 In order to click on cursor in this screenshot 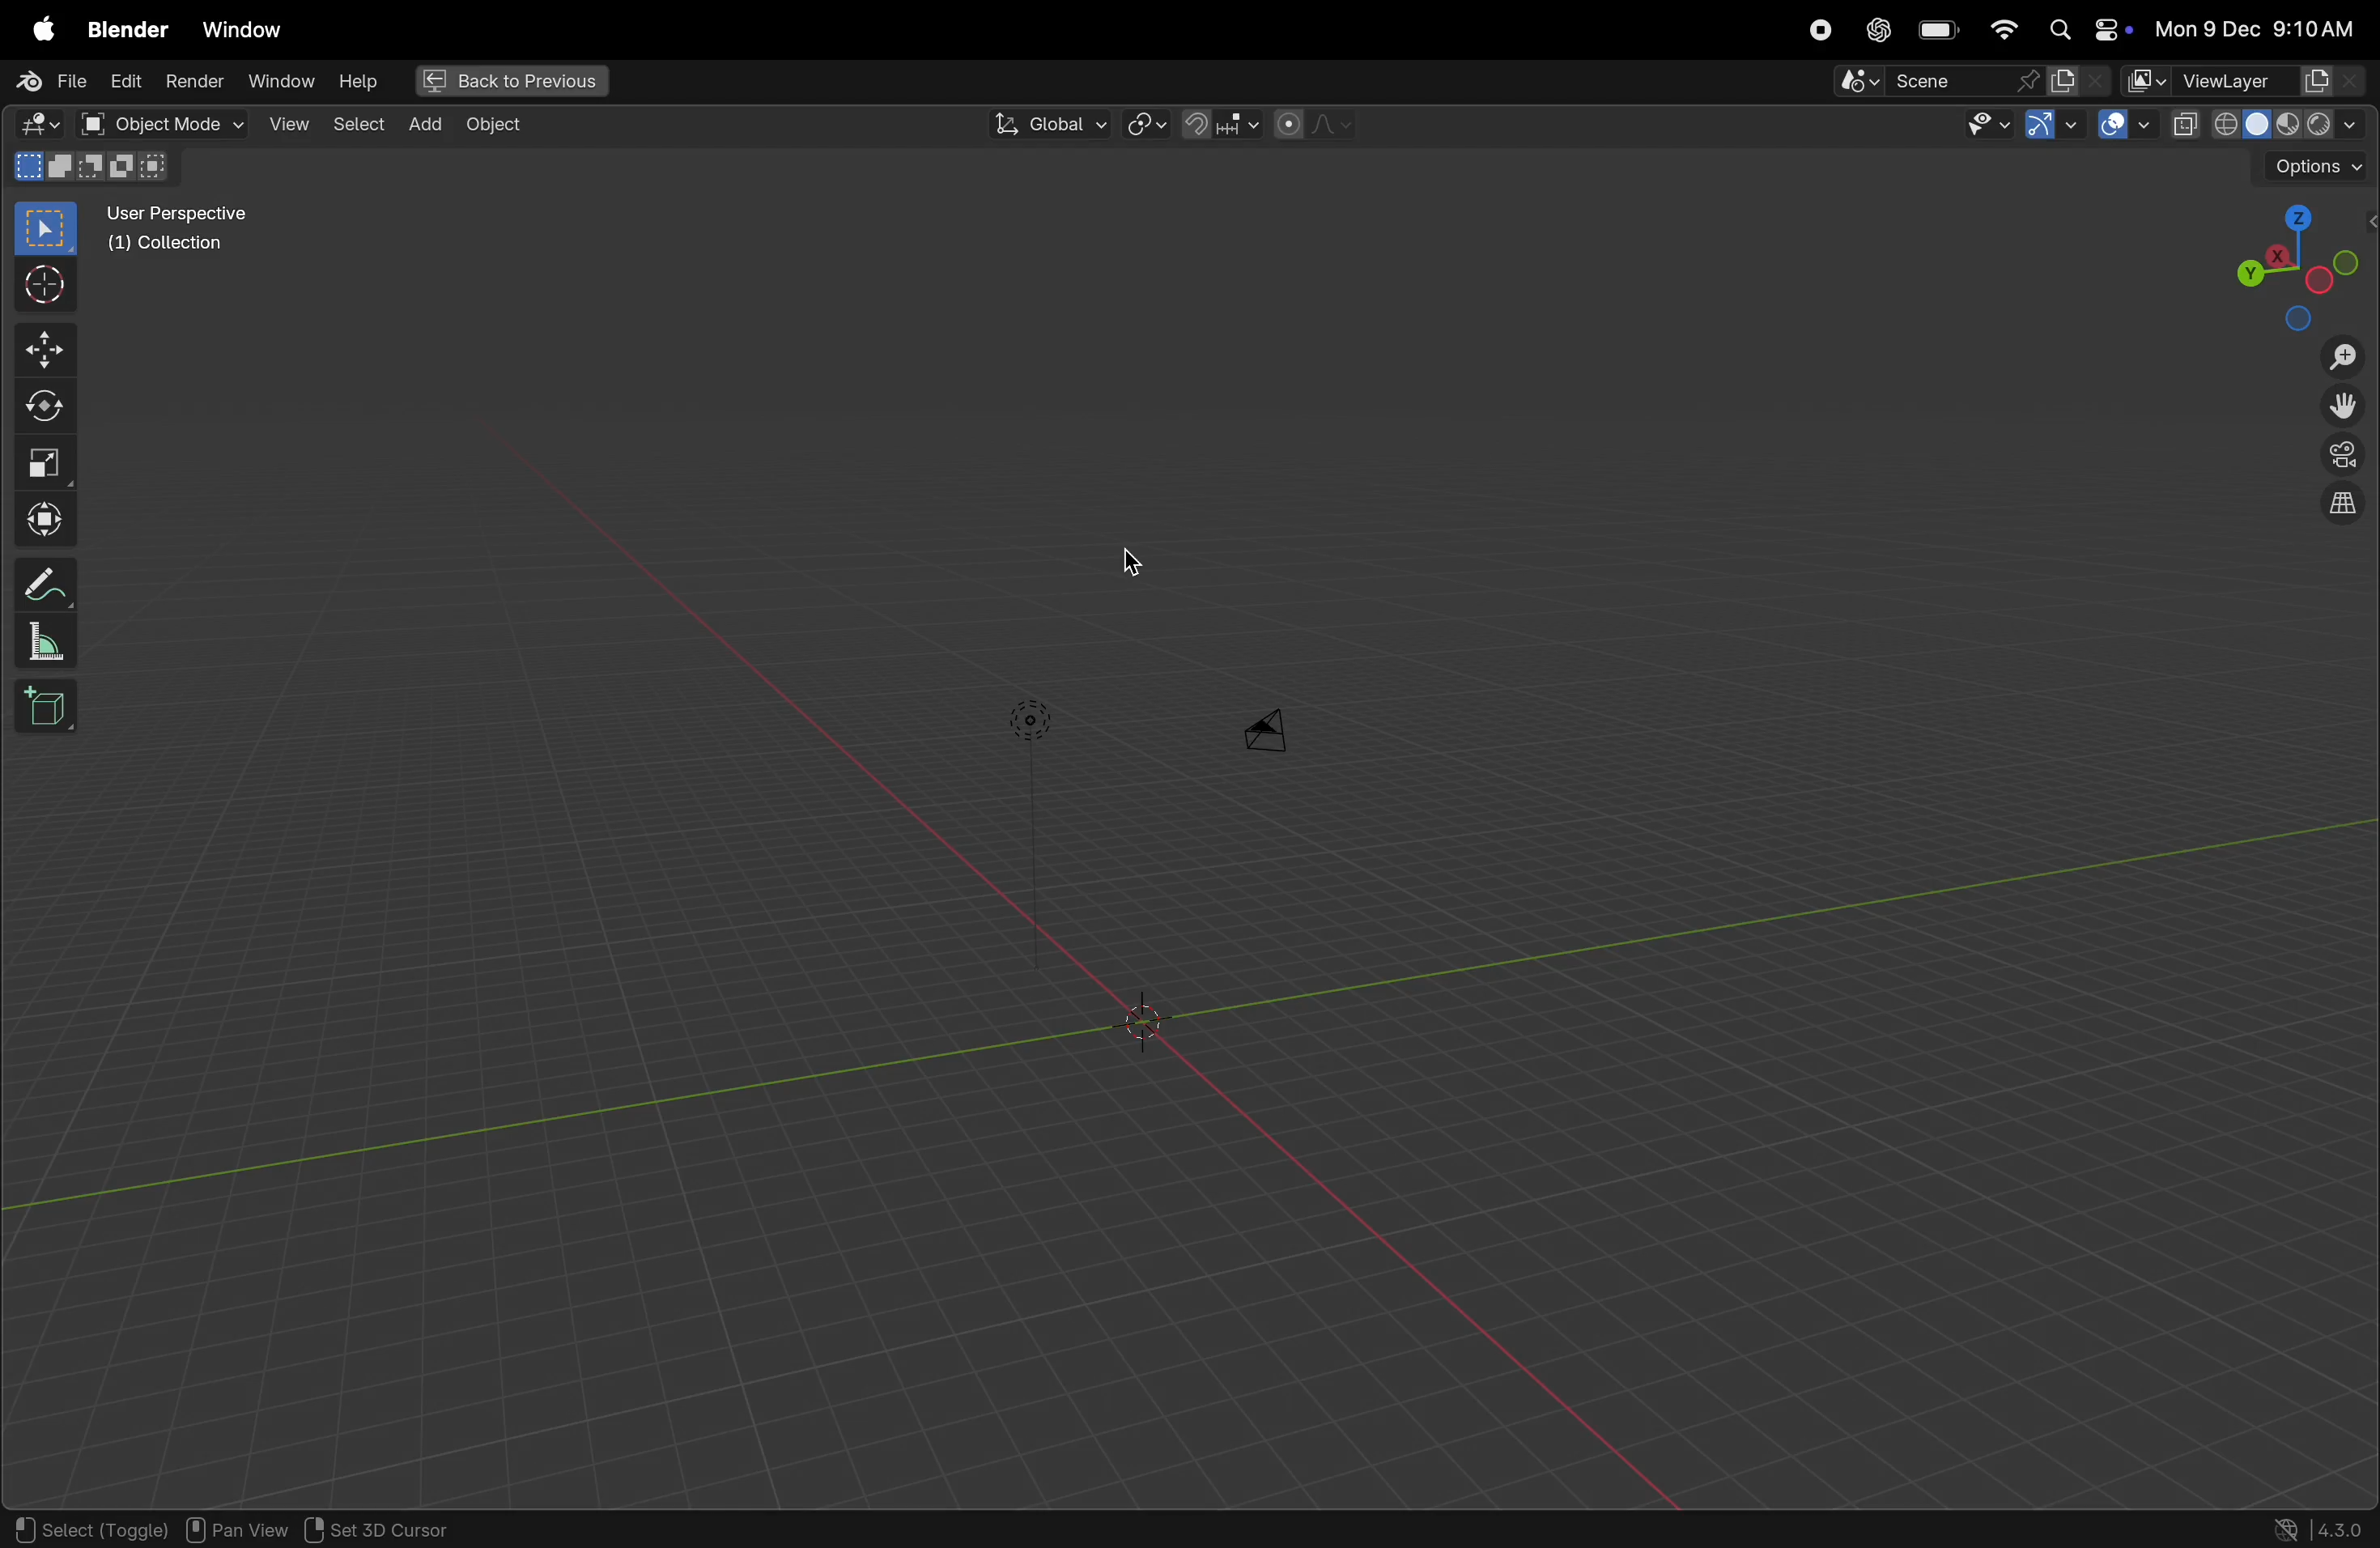, I will do `click(1137, 558)`.